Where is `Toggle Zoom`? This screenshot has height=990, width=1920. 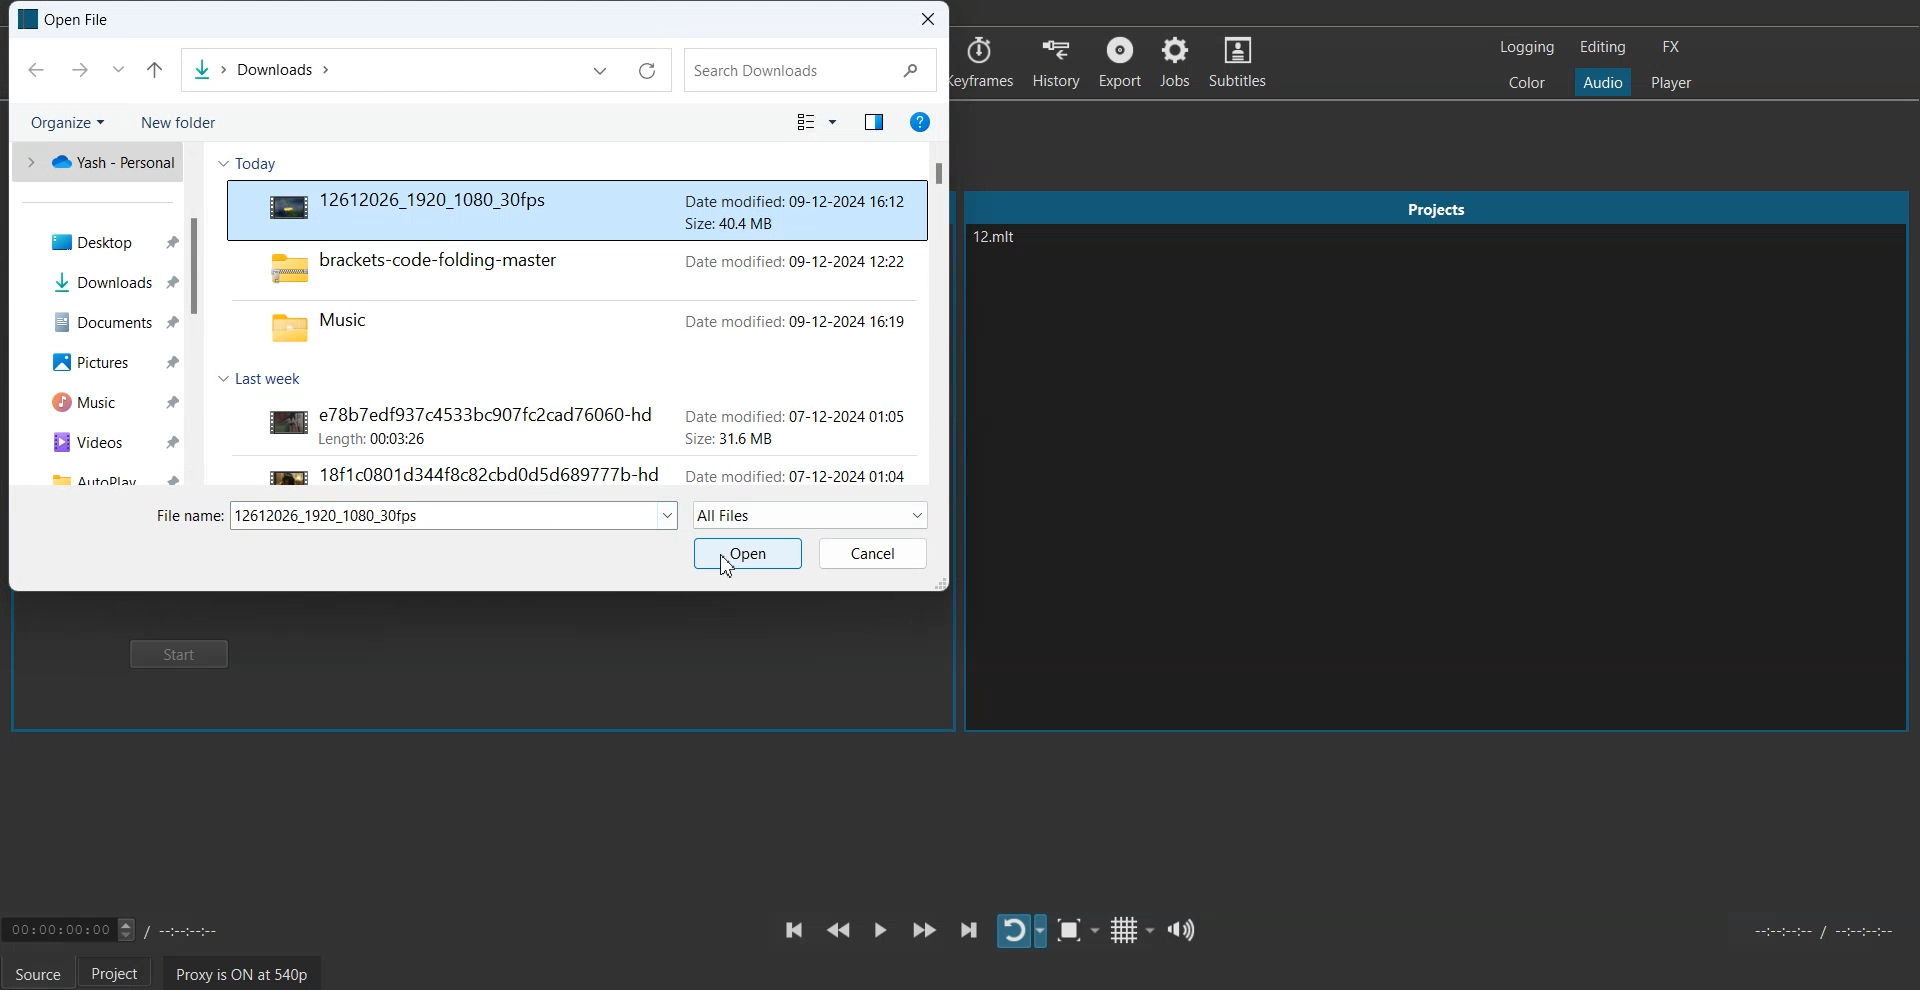
Toggle Zoom is located at coordinates (1079, 931).